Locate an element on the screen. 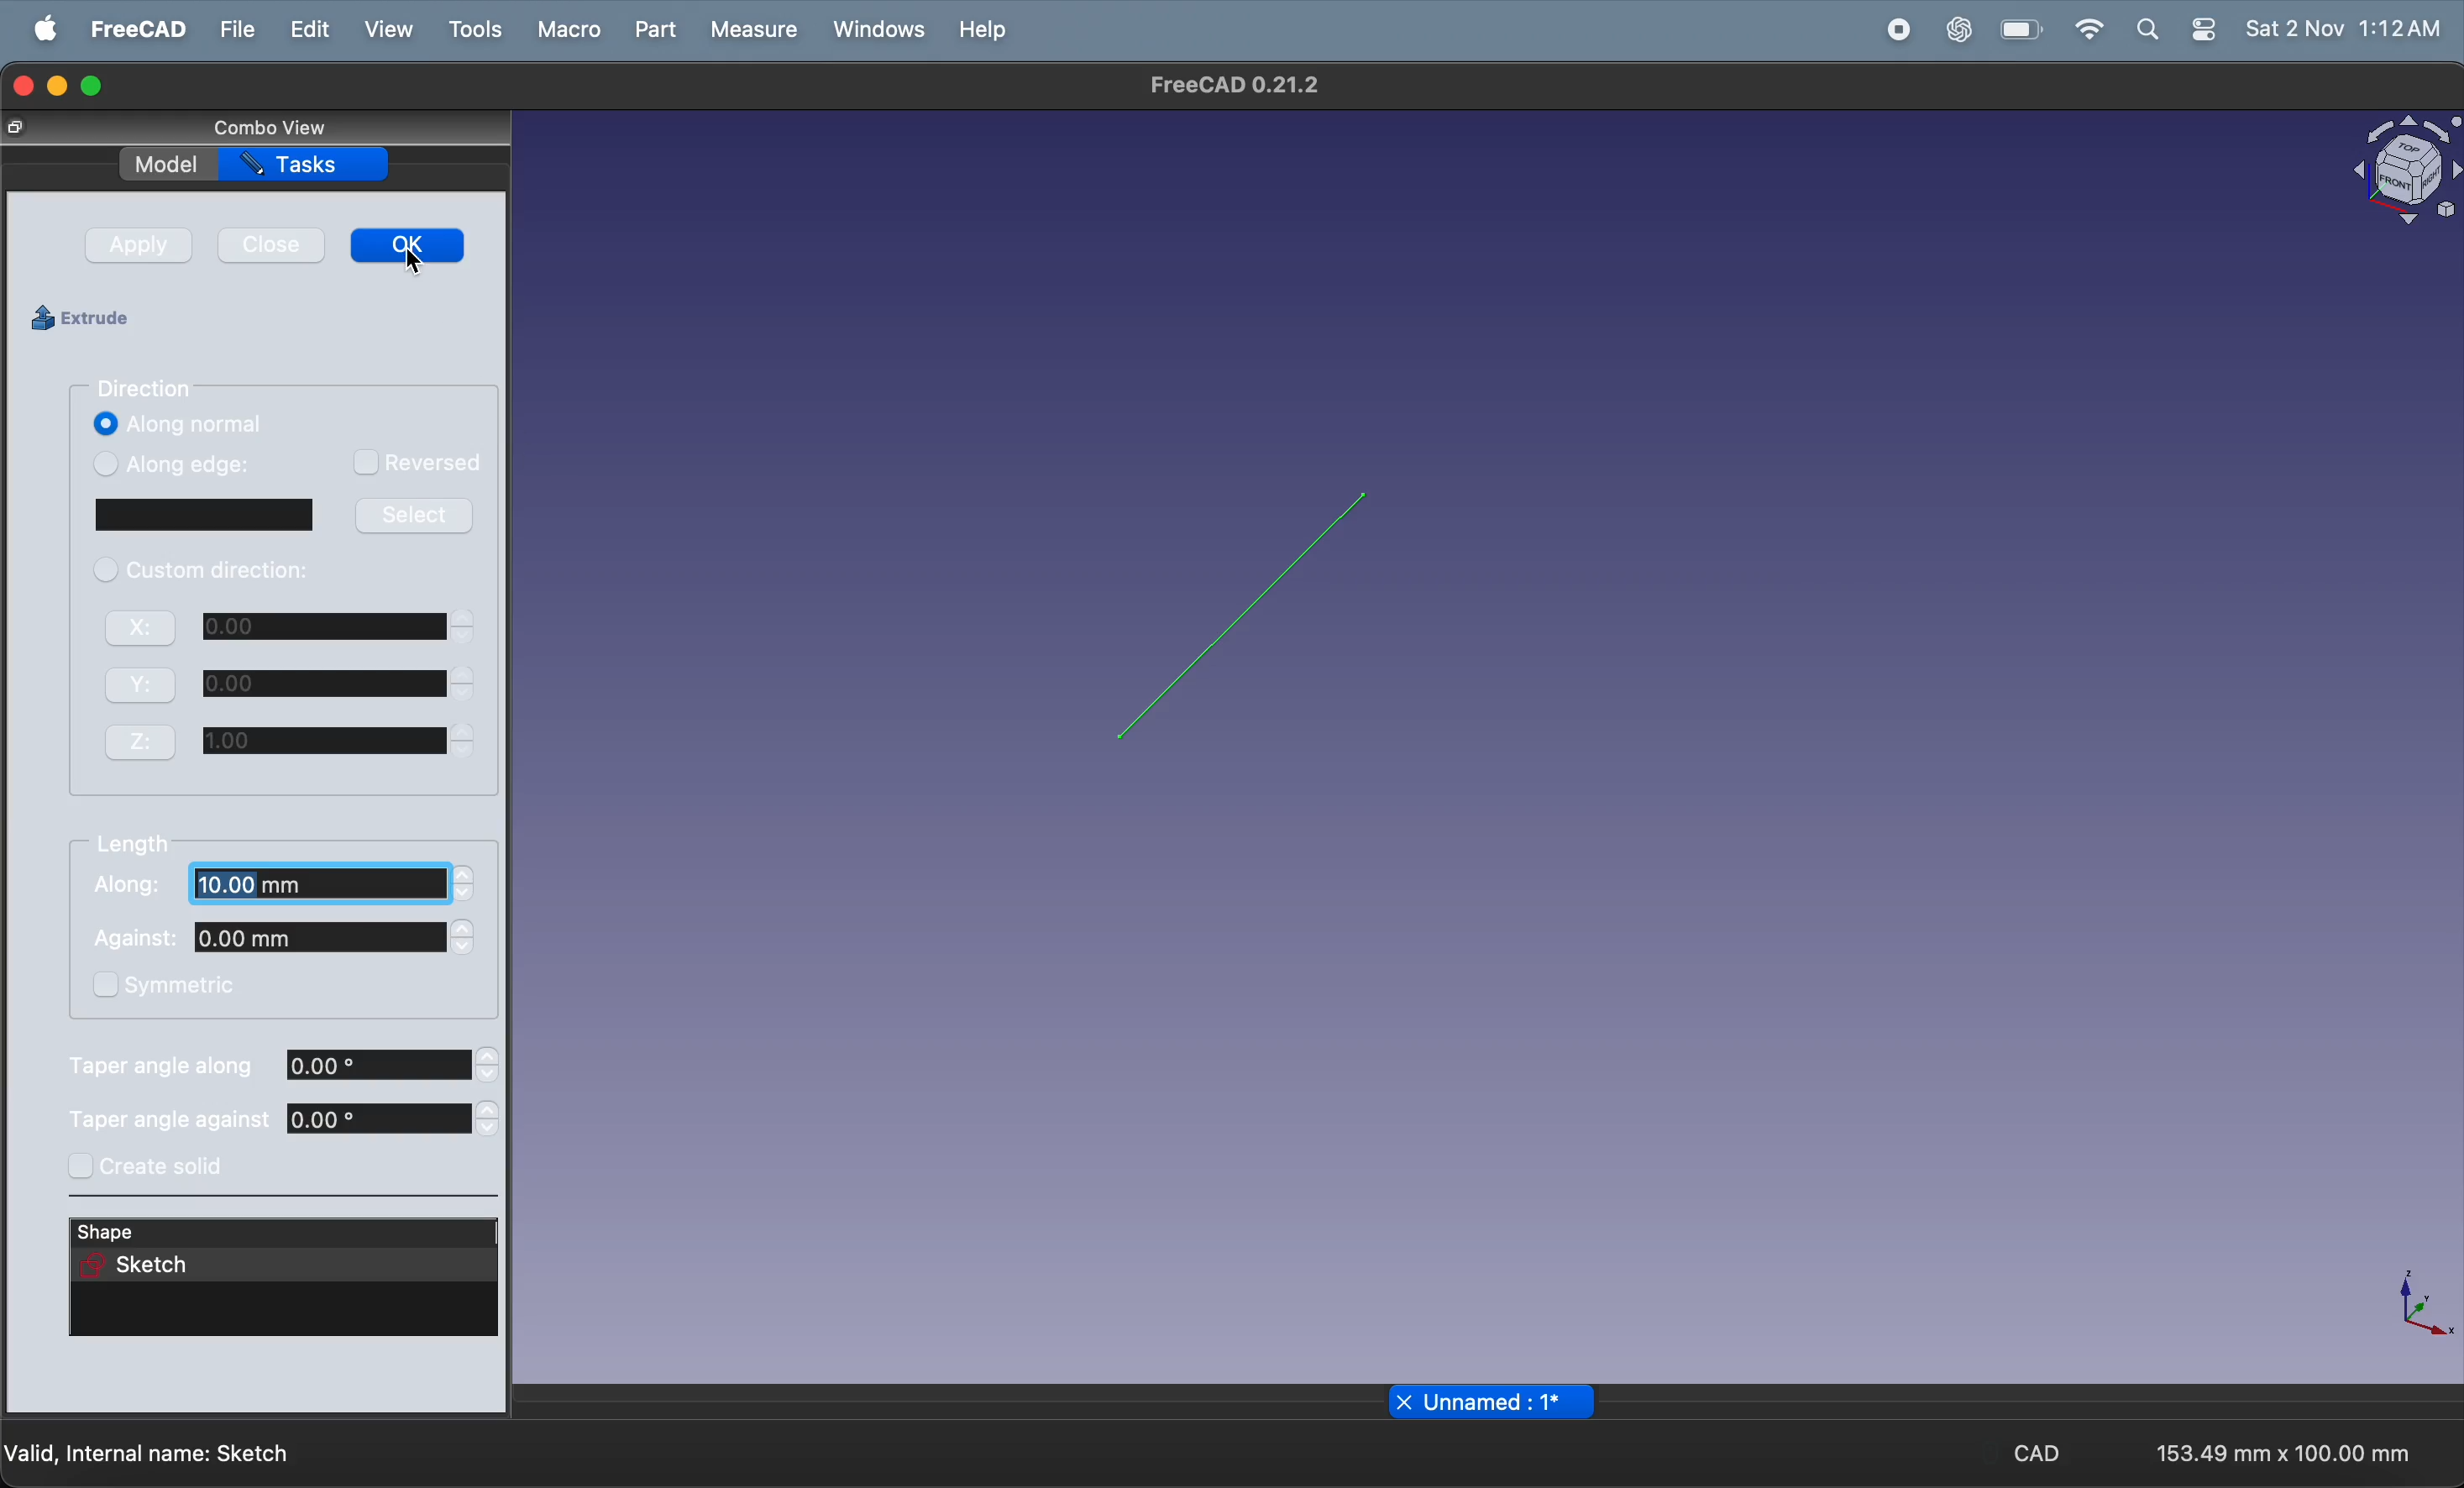 The image size is (2464, 1488). ok is located at coordinates (410, 247).